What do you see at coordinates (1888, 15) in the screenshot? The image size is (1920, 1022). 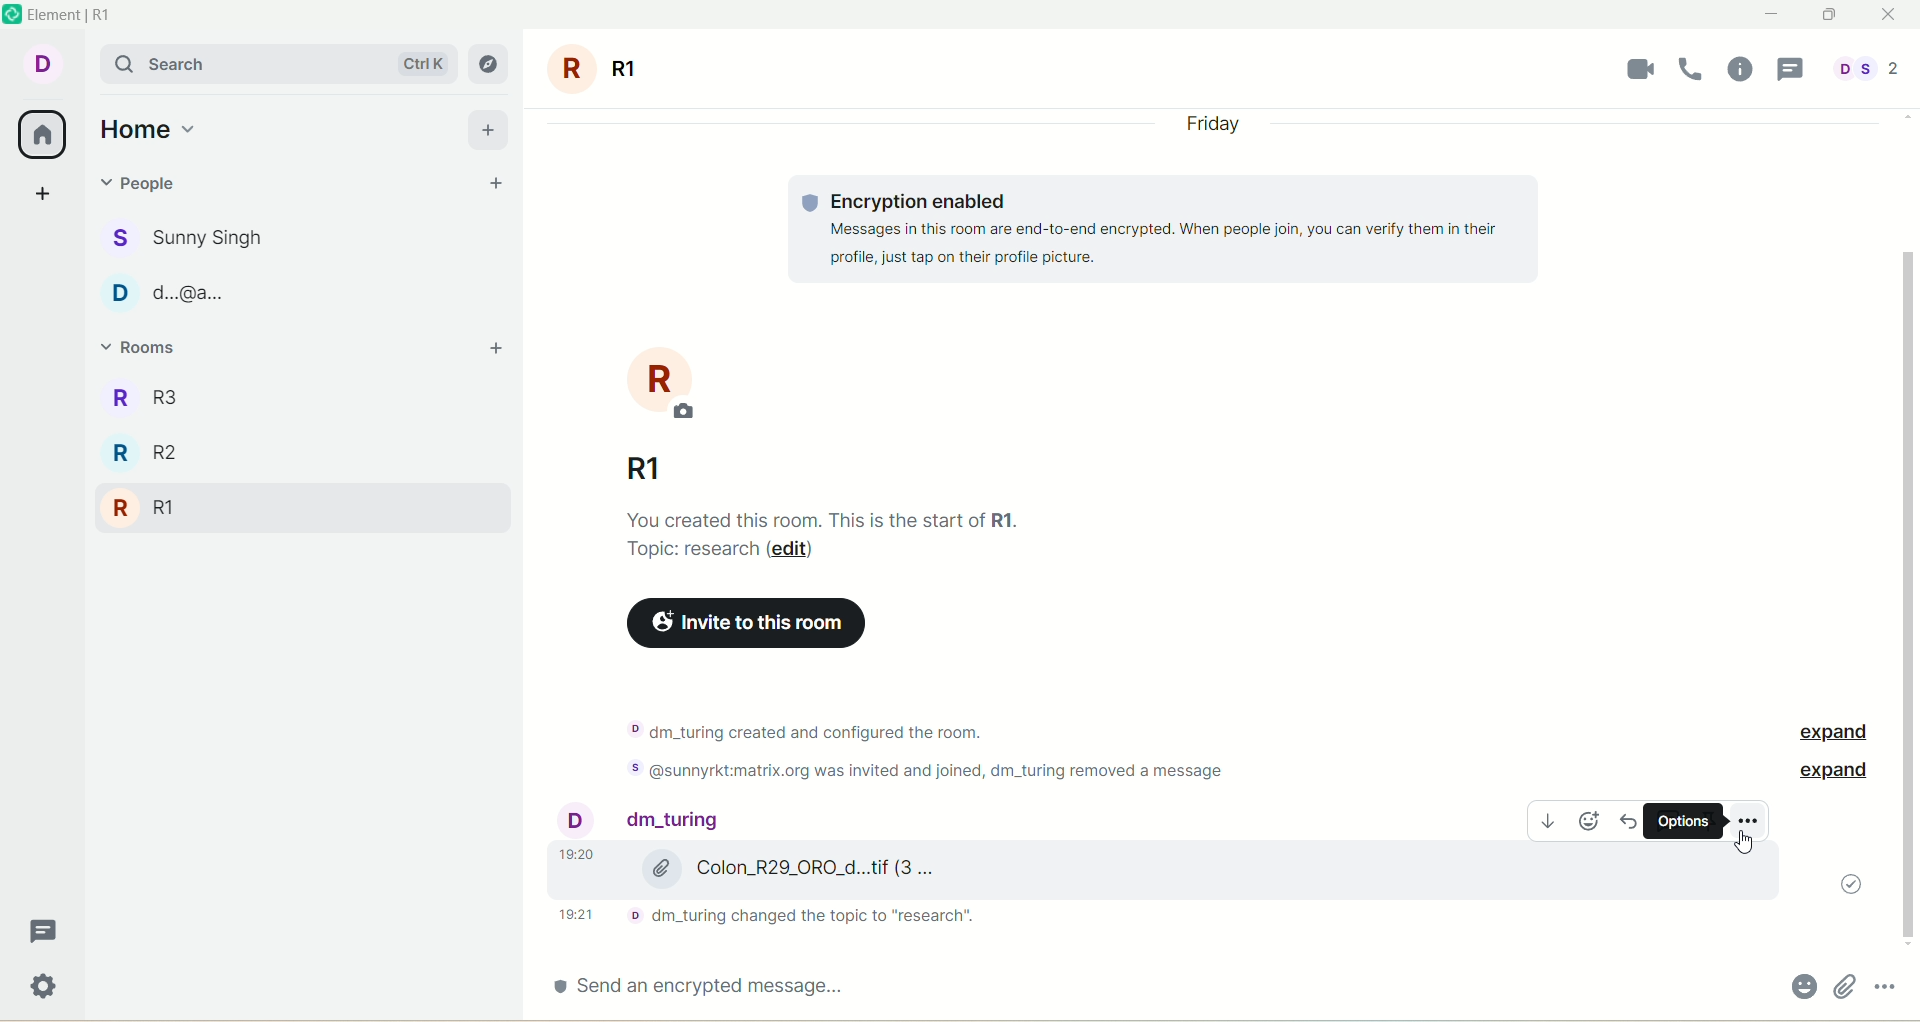 I see `close` at bounding box center [1888, 15].